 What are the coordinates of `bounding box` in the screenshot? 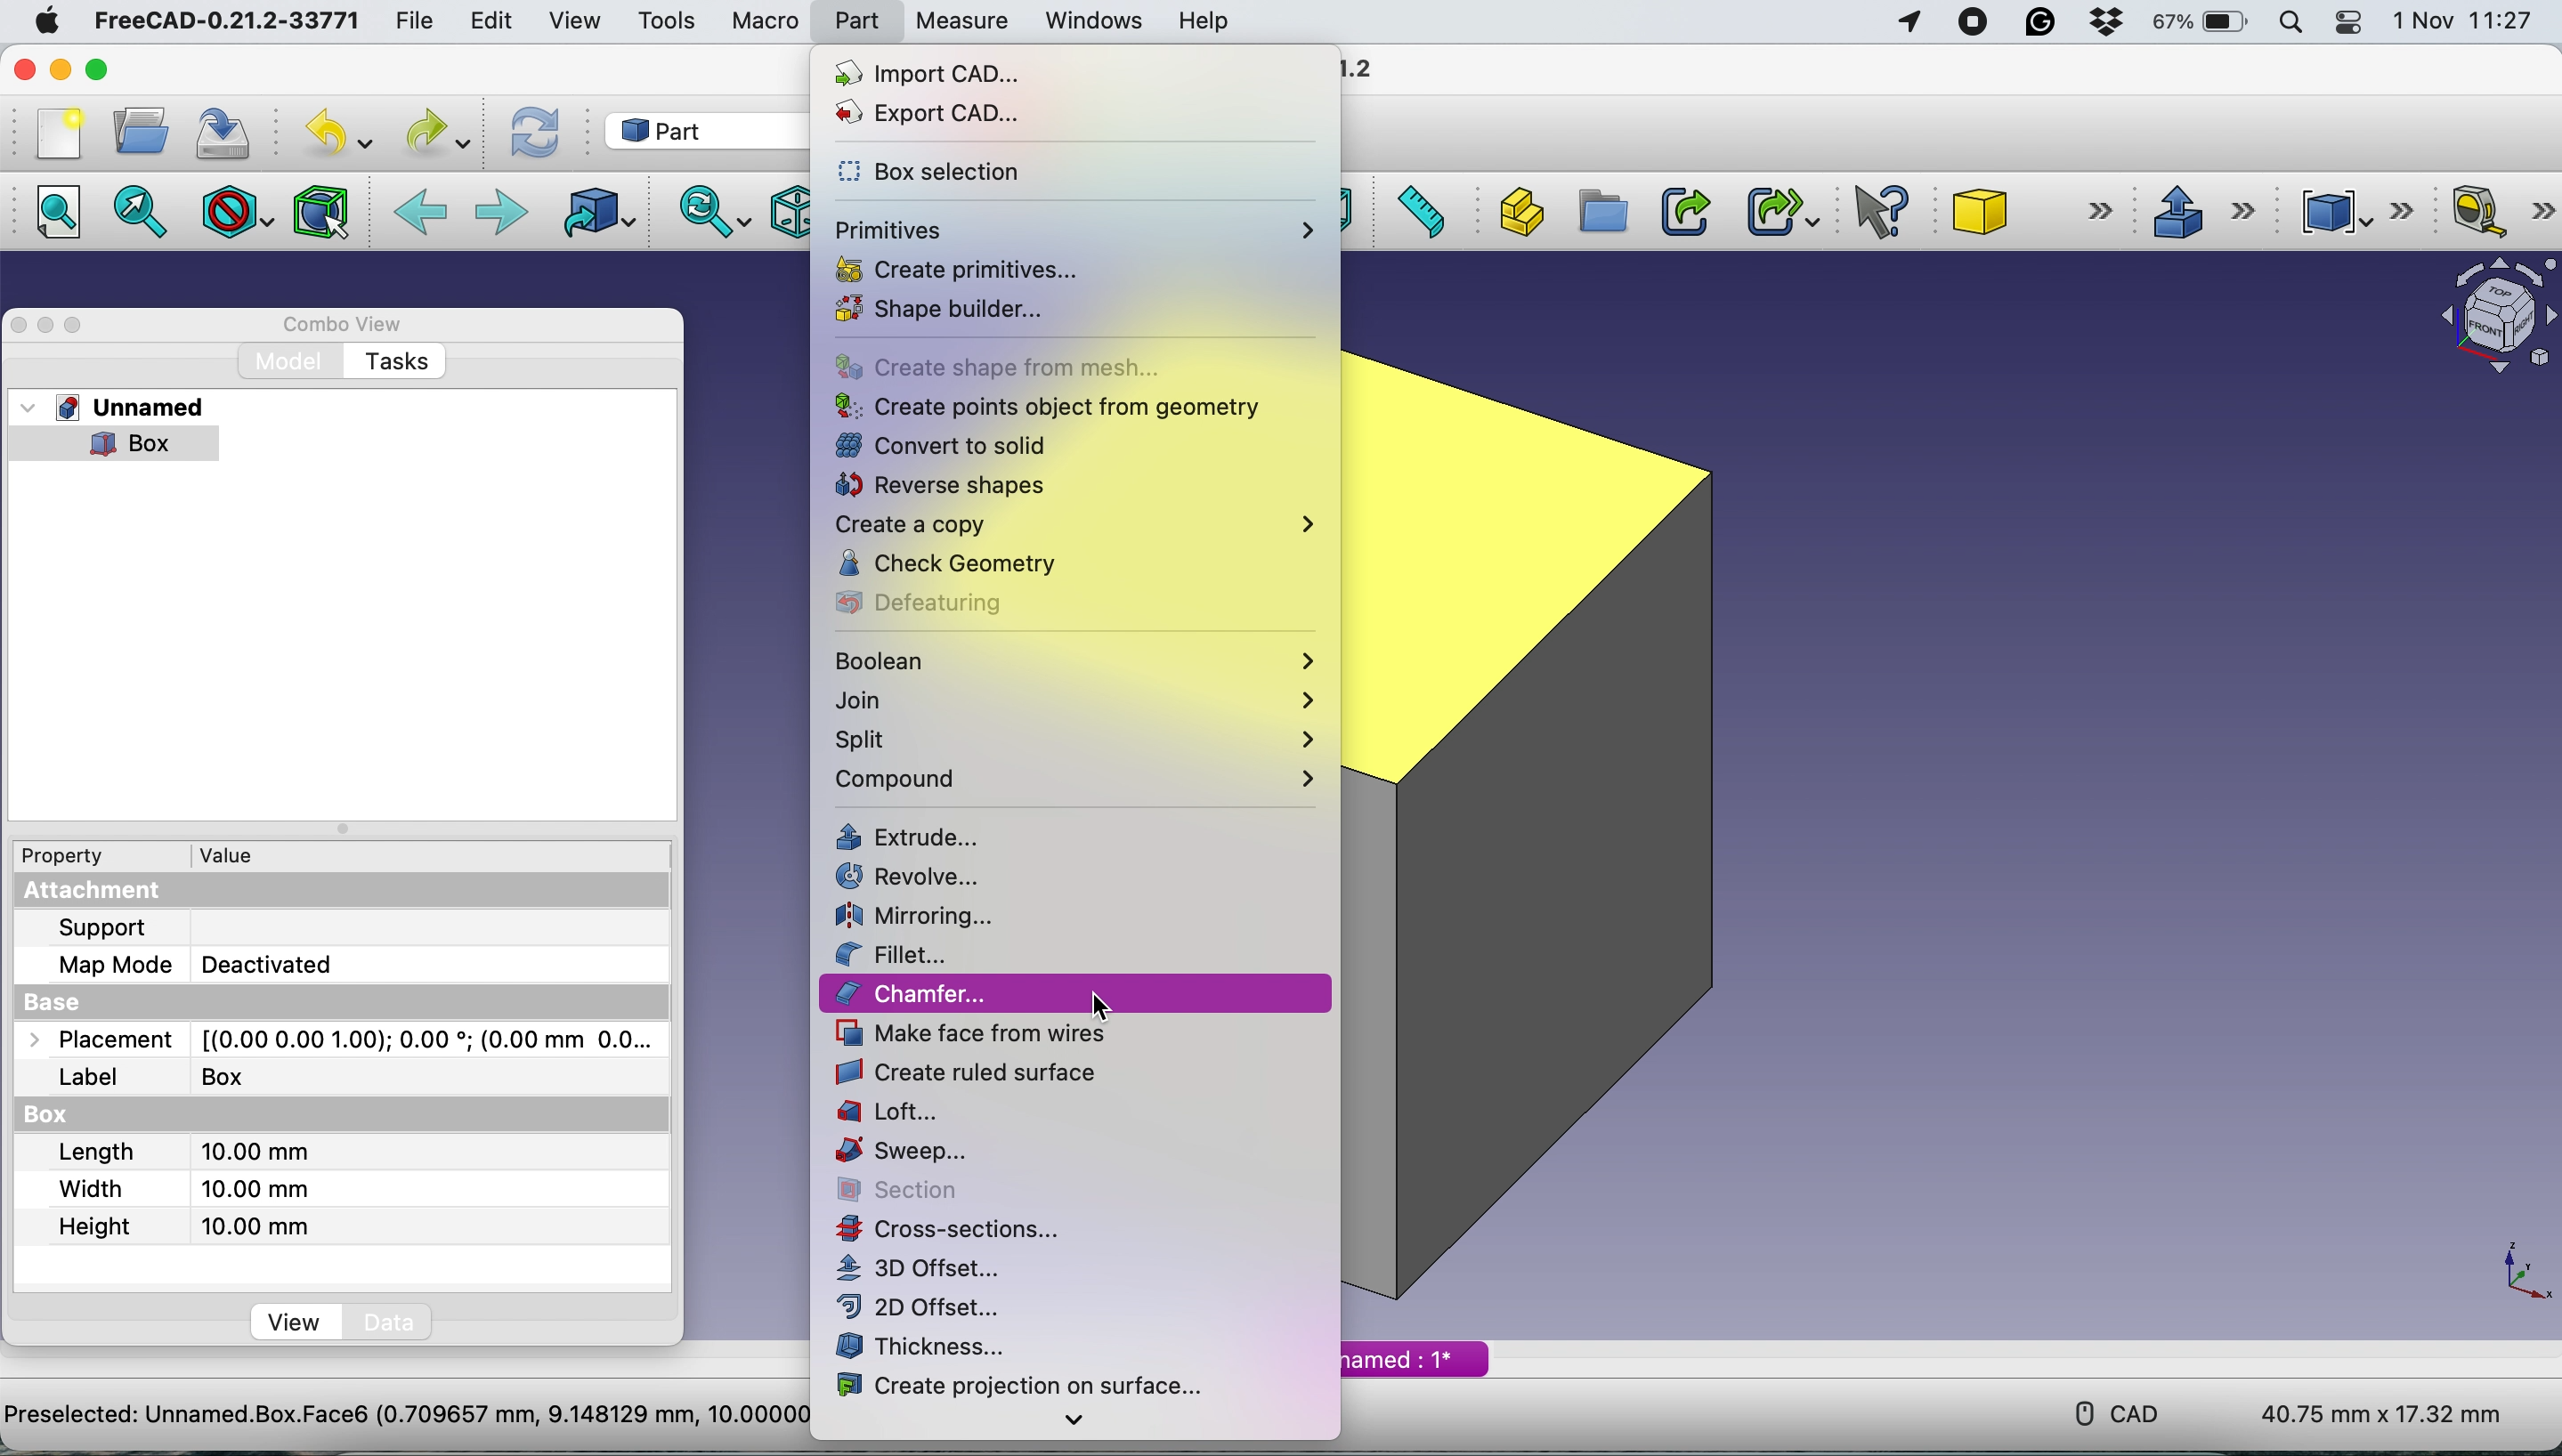 It's located at (319, 213).